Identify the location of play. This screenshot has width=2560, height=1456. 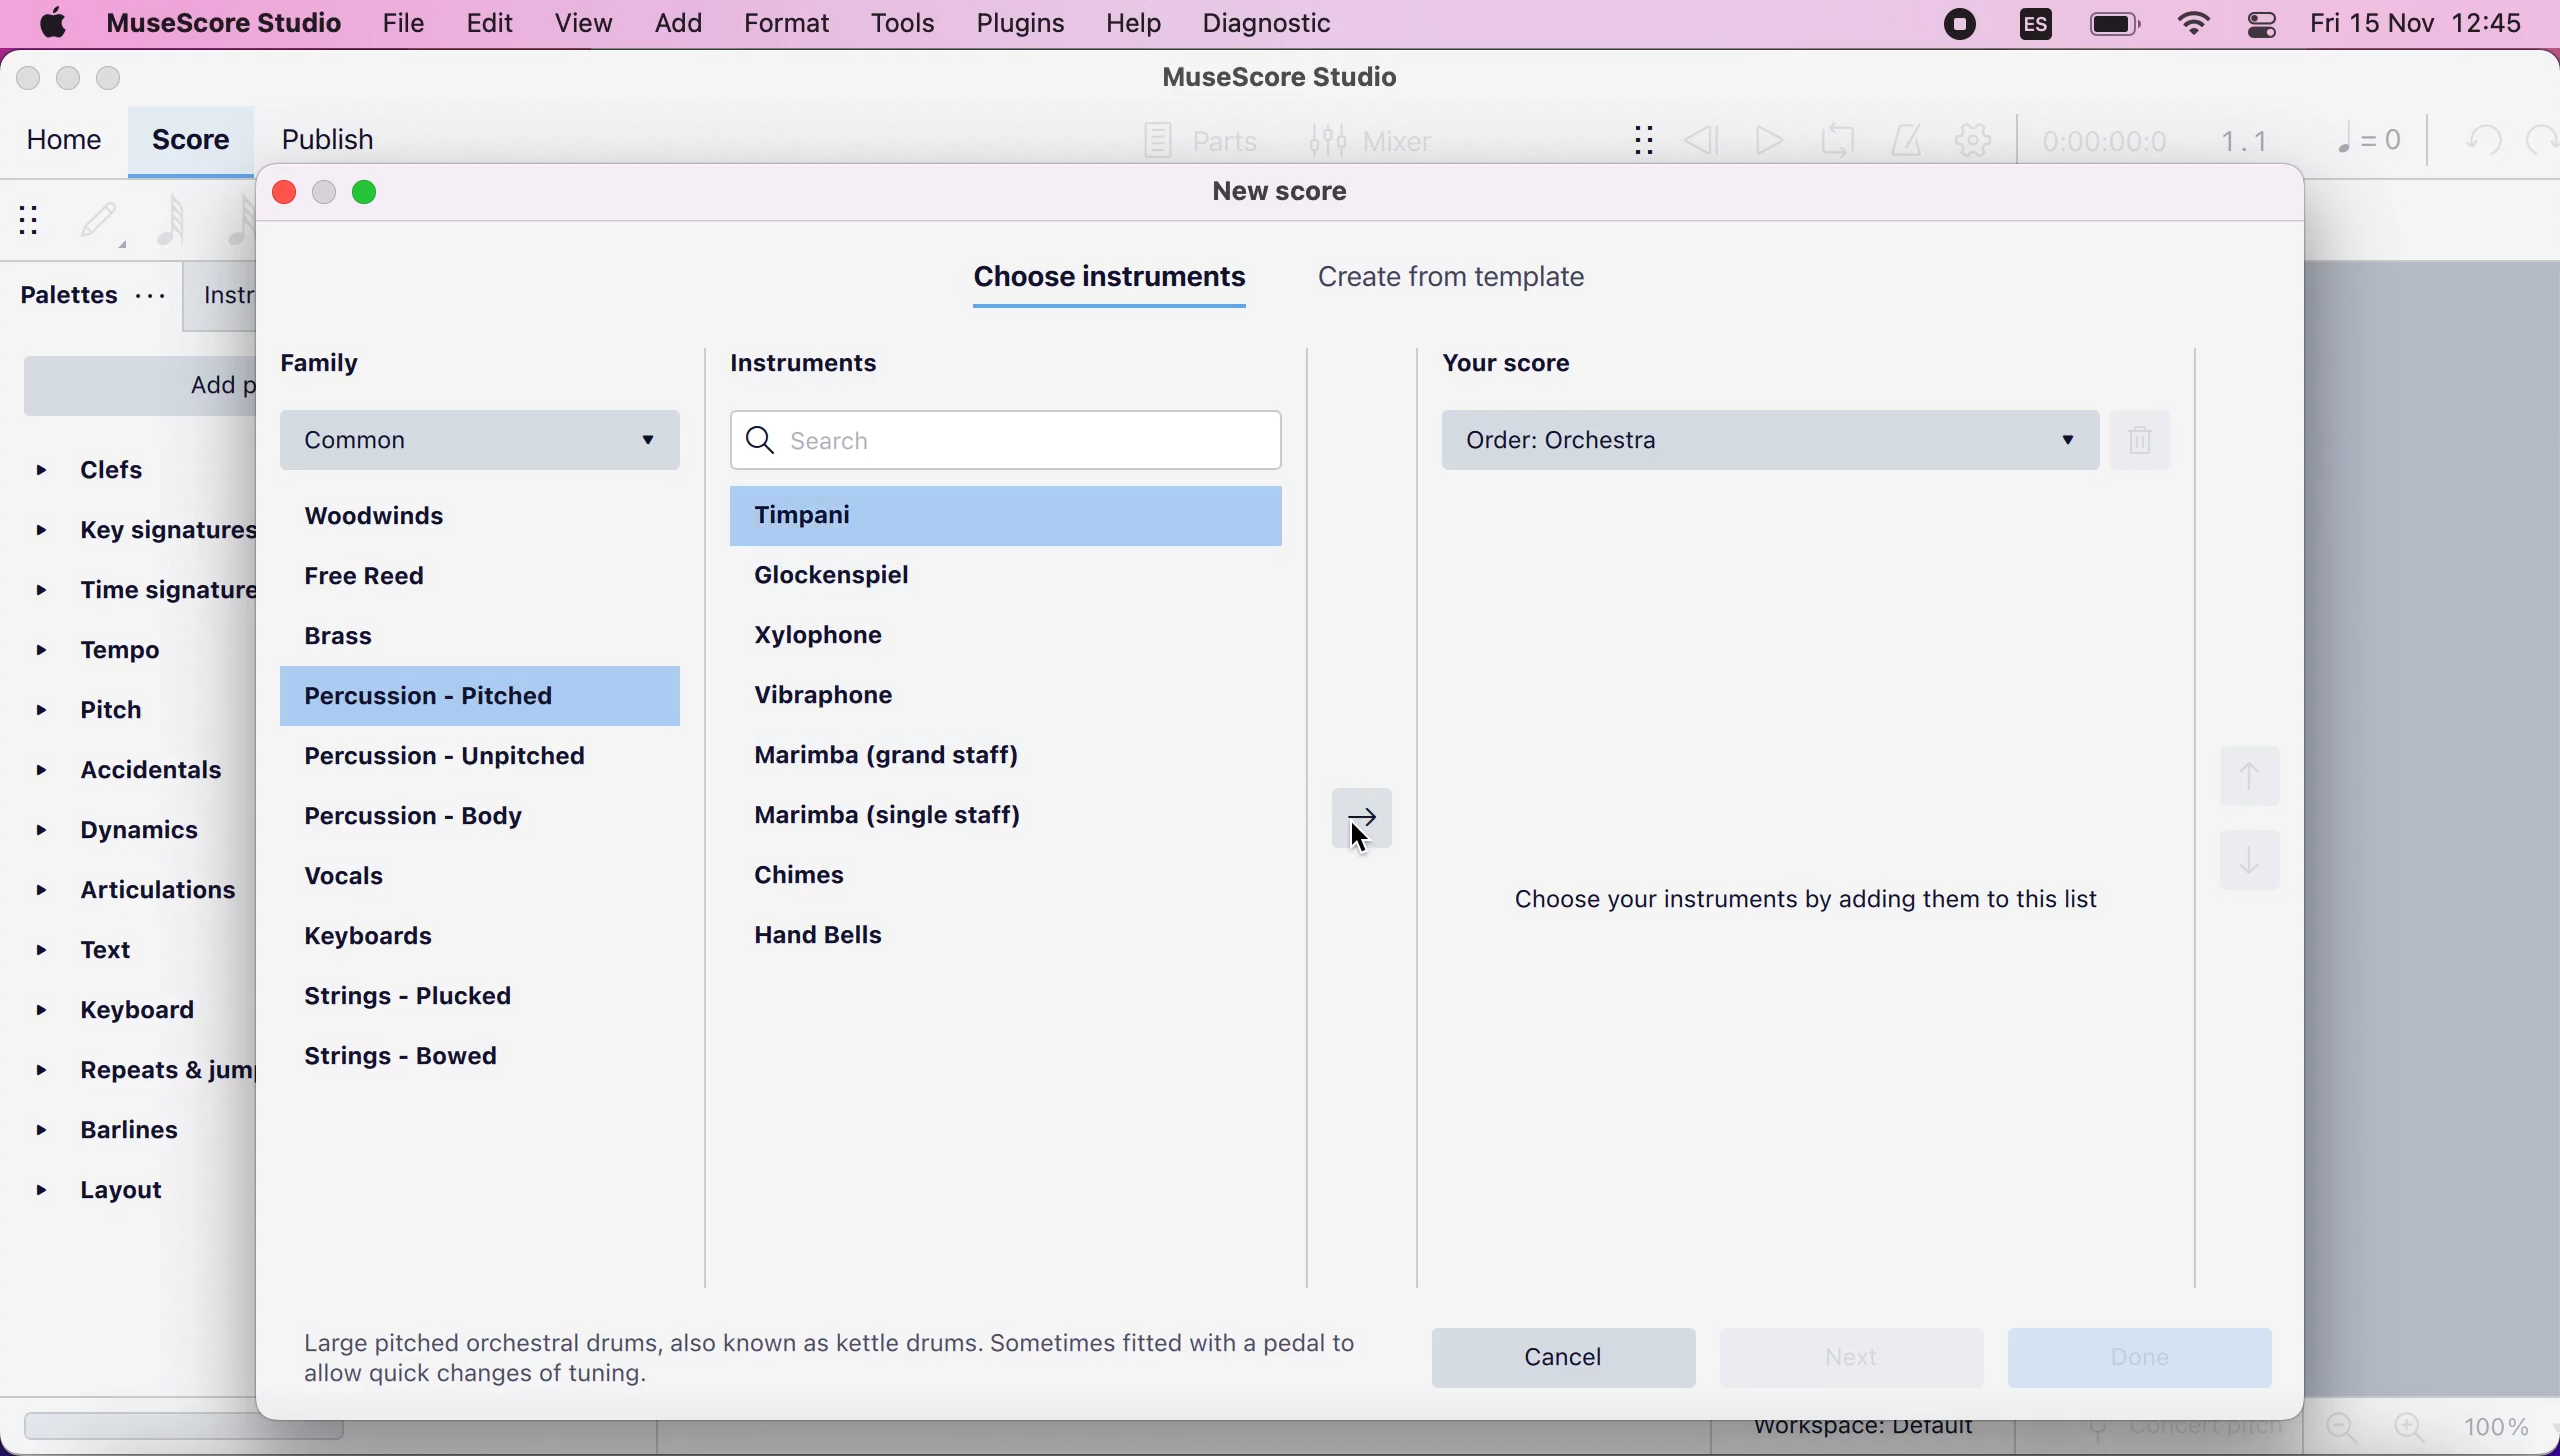
(1766, 140).